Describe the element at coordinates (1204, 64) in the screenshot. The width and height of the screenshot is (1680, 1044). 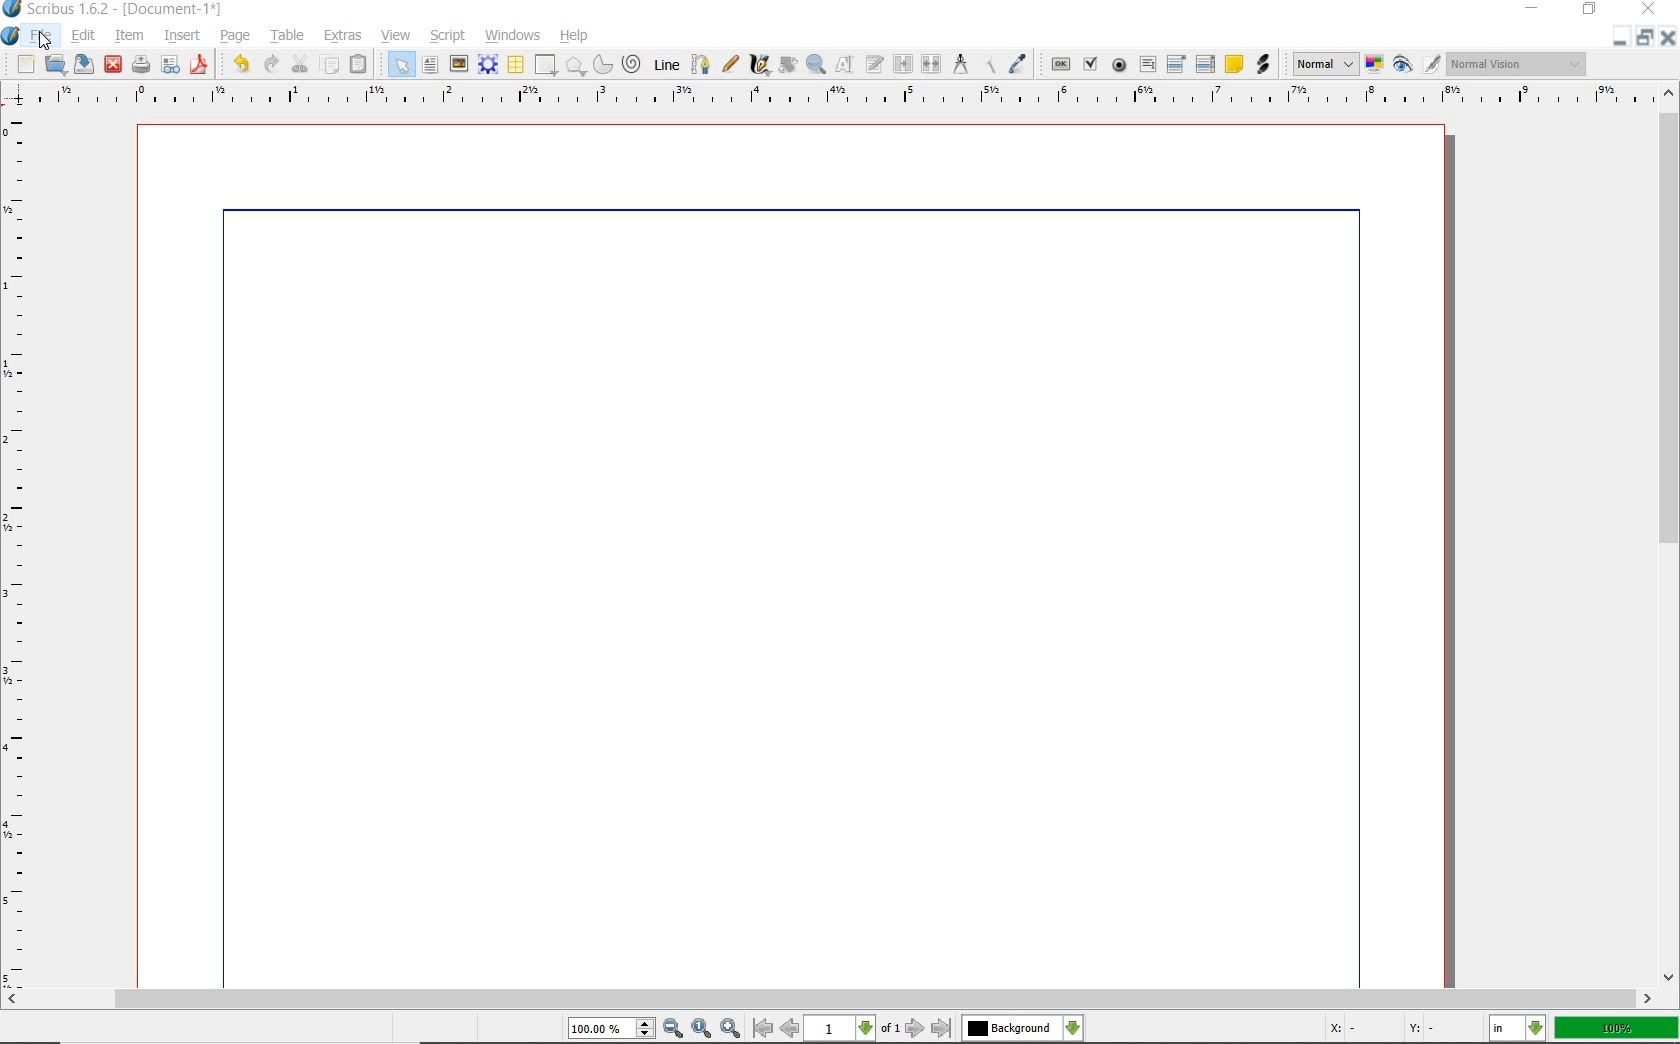
I see `pdf list box` at that location.